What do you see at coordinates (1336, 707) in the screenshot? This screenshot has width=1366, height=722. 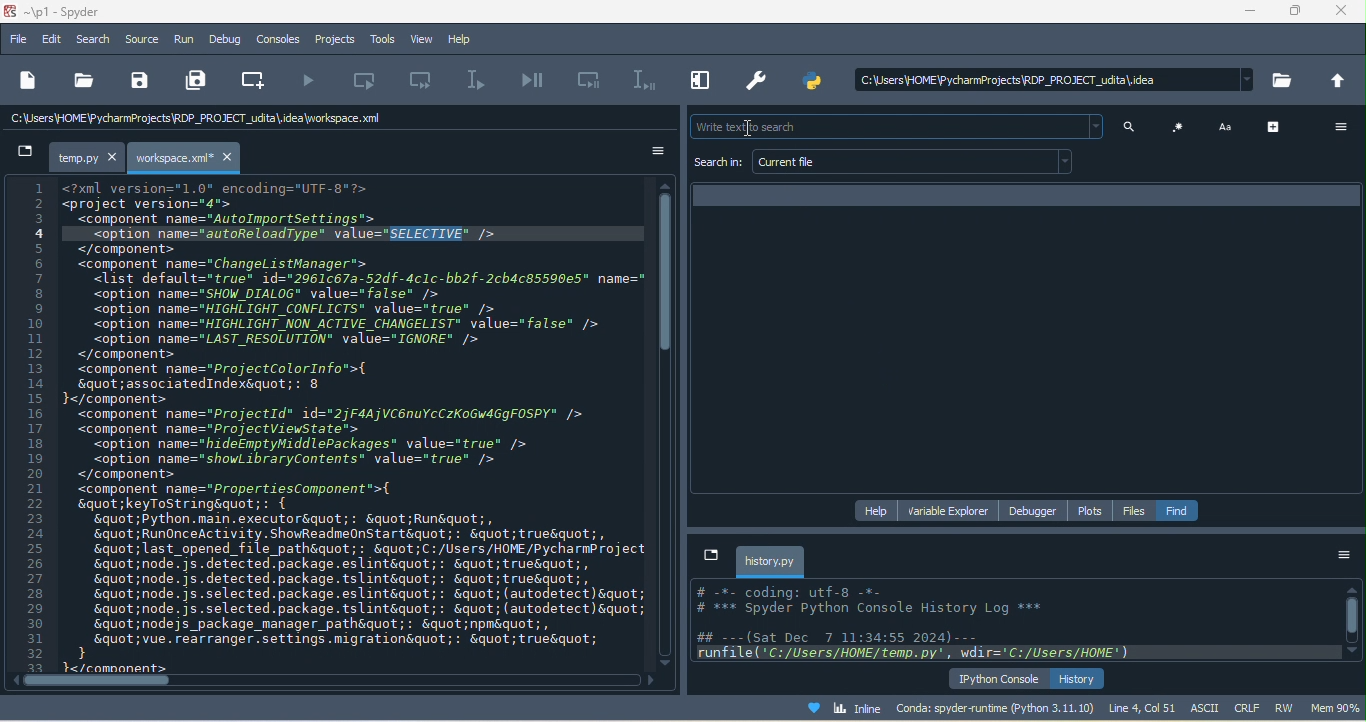 I see `mem 90%` at bounding box center [1336, 707].